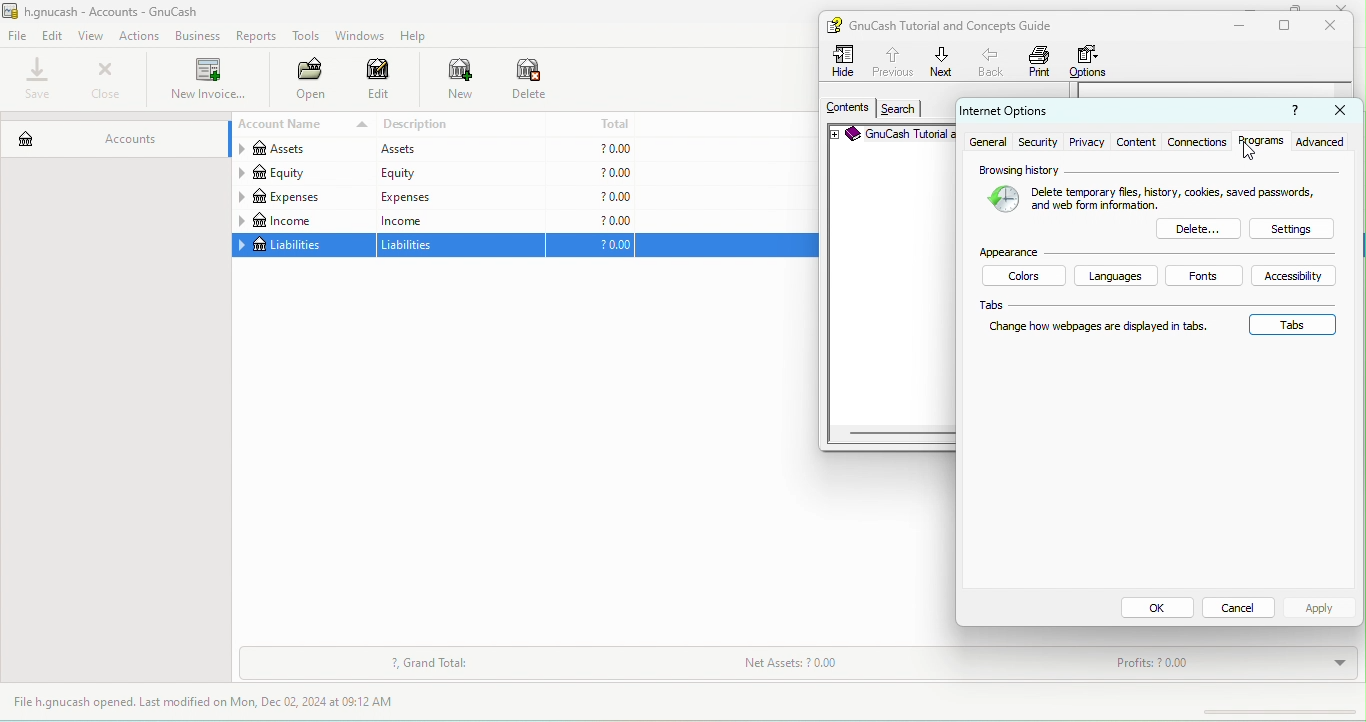 The image size is (1366, 722). Describe the element at coordinates (302, 221) in the screenshot. I see `income` at that location.